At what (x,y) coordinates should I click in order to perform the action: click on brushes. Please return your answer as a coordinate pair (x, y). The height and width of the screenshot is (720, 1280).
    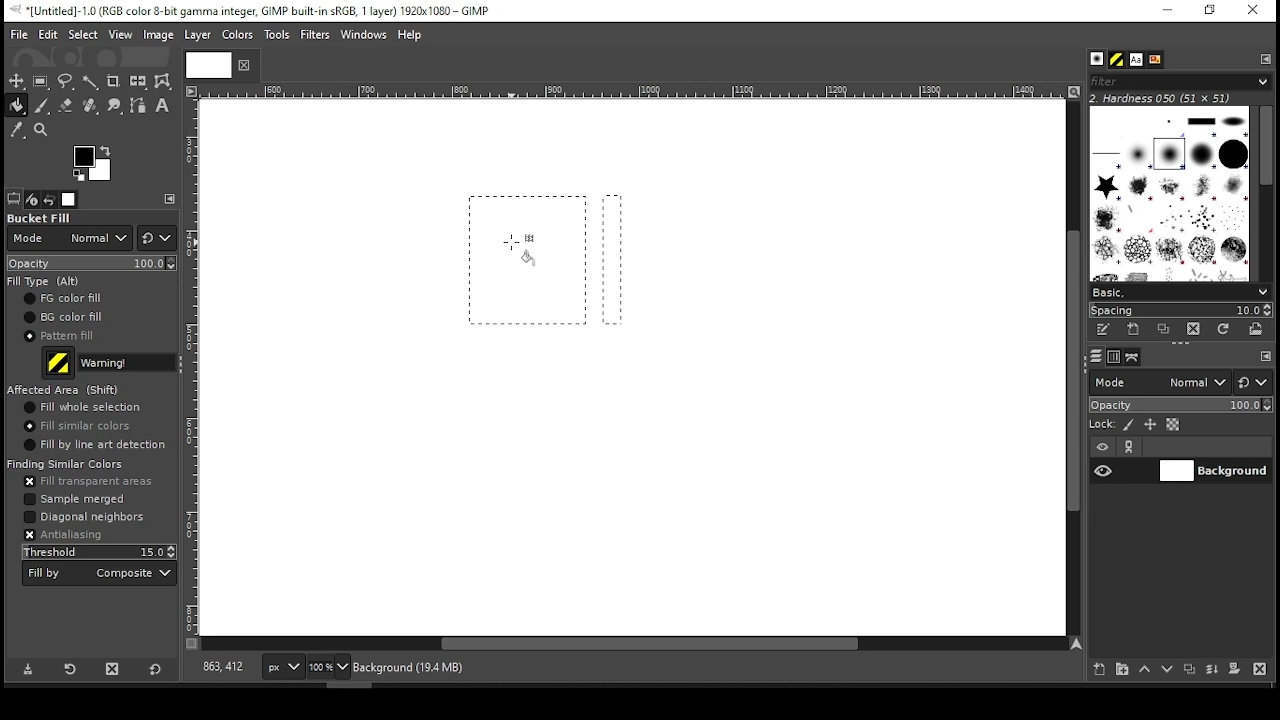
    Looking at the image, I should click on (1097, 60).